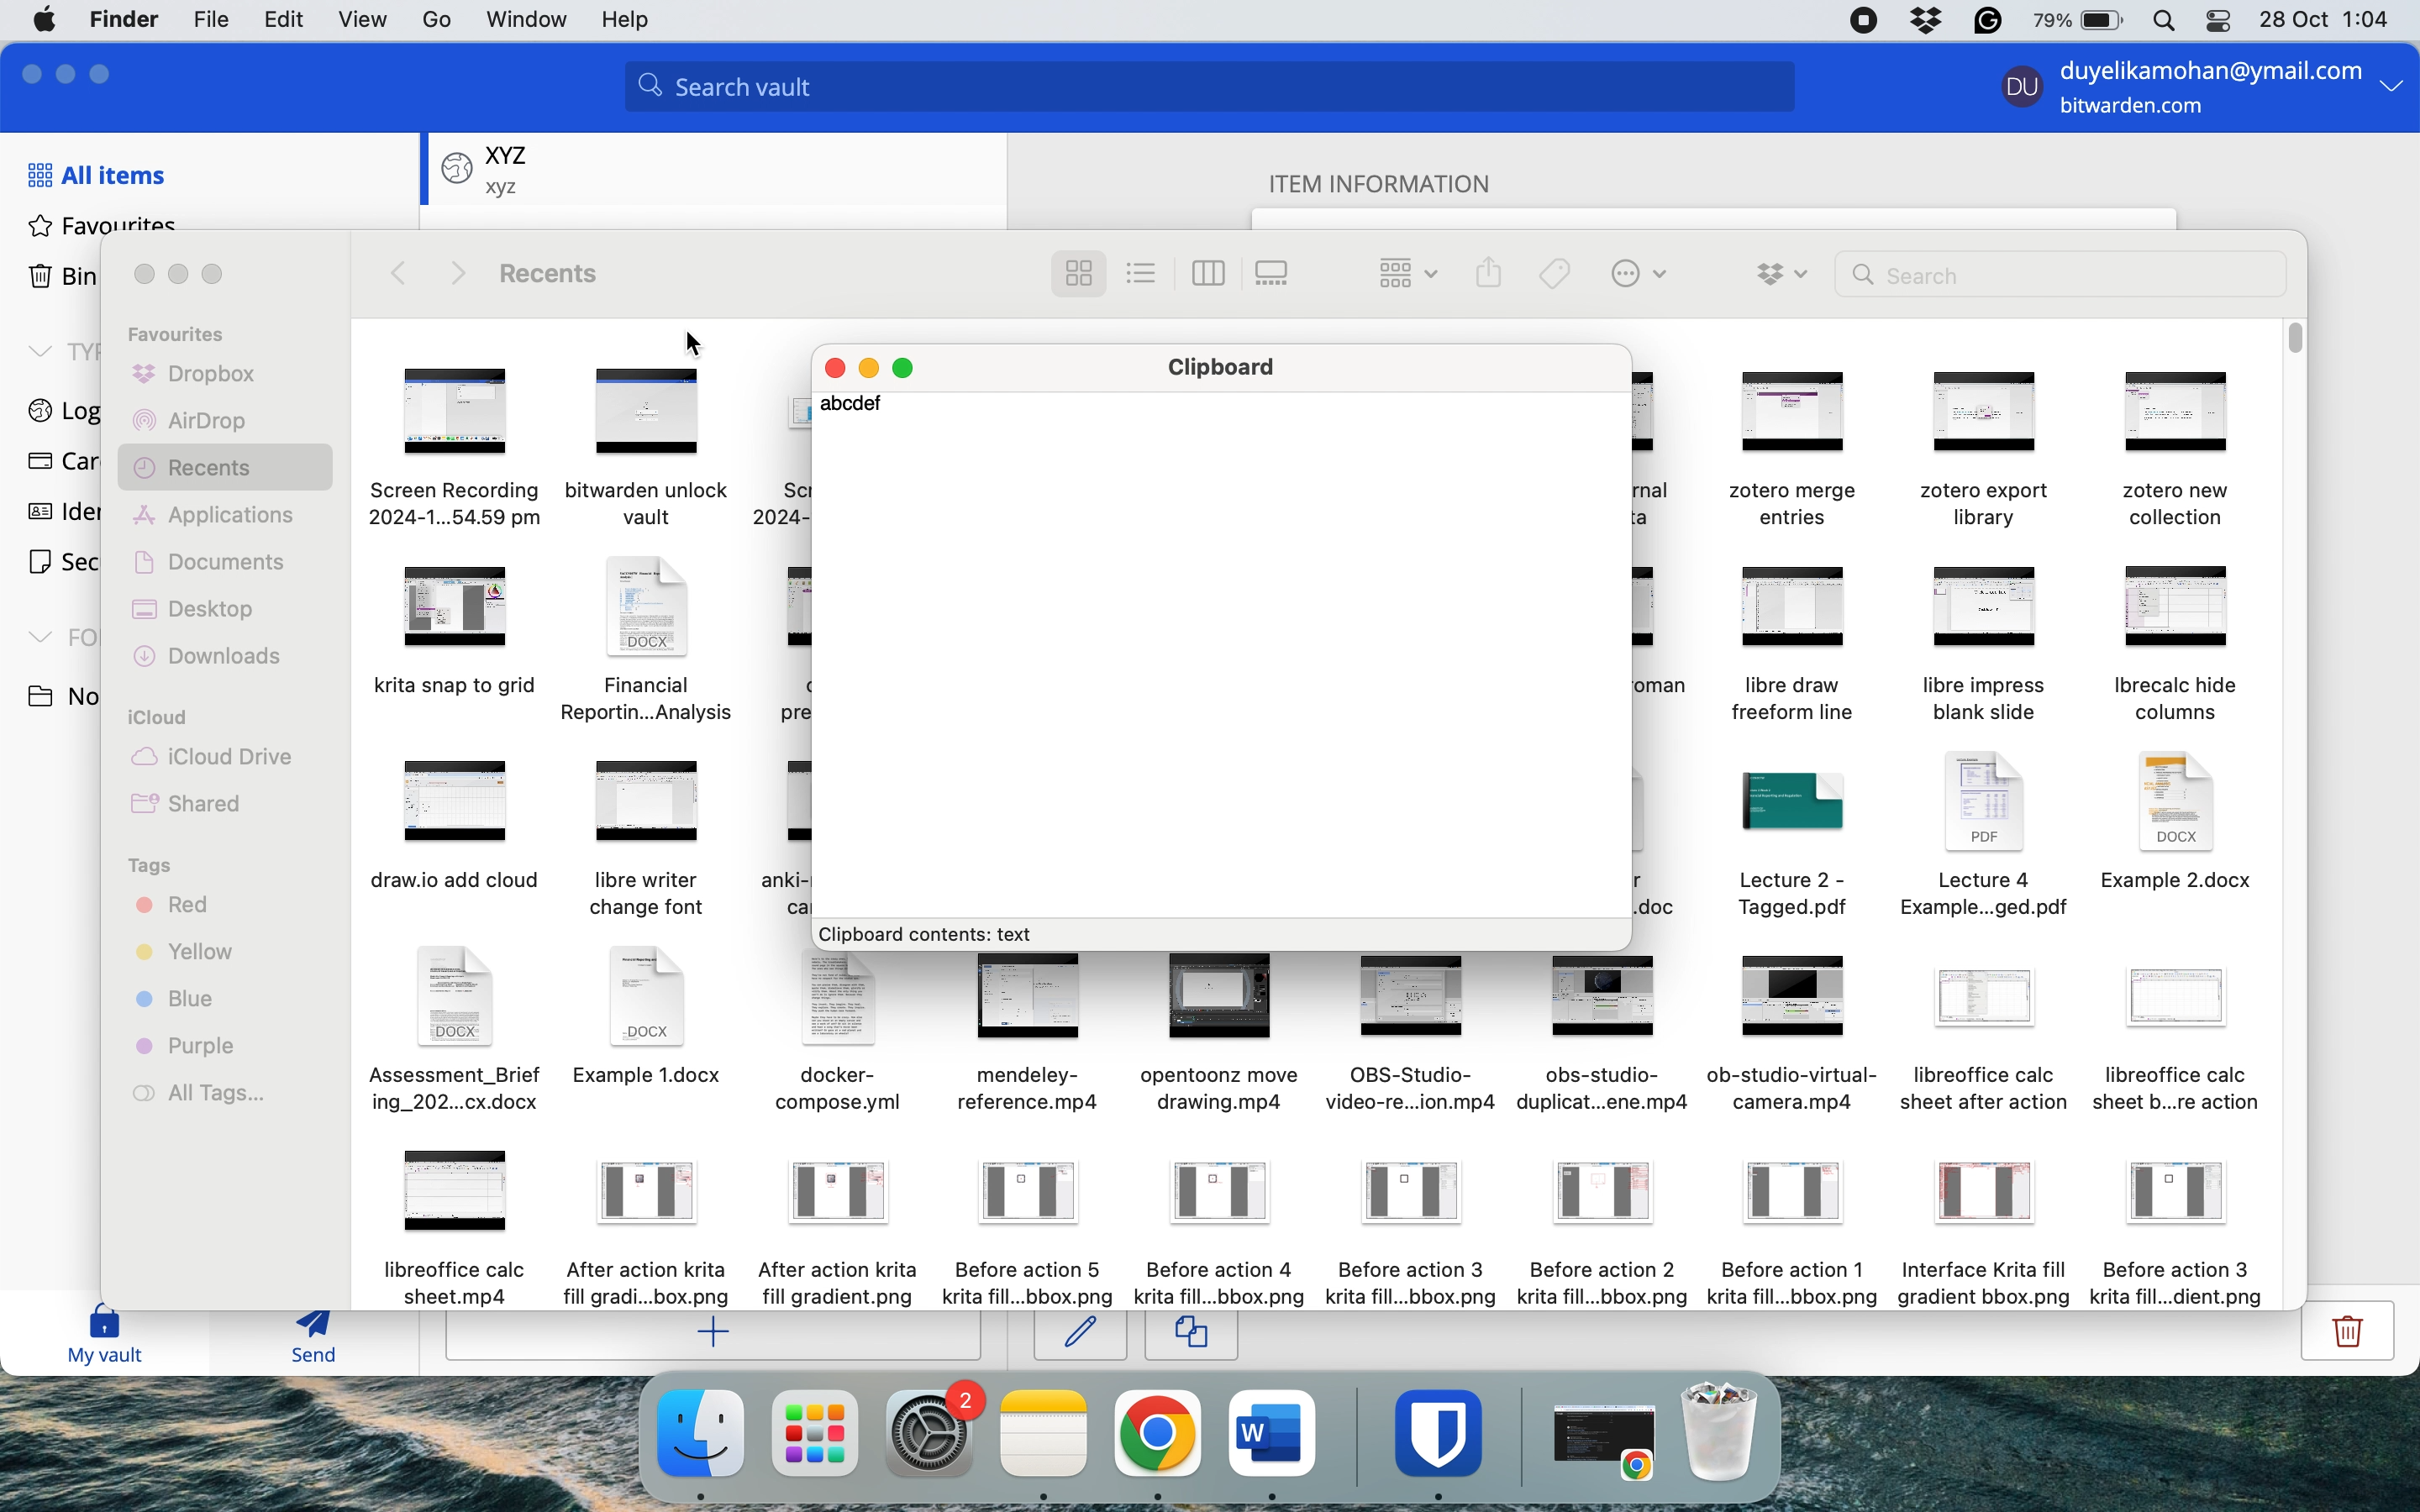 This screenshot has height=1512, width=2420. What do you see at coordinates (559, 275) in the screenshot?
I see `recents` at bounding box center [559, 275].